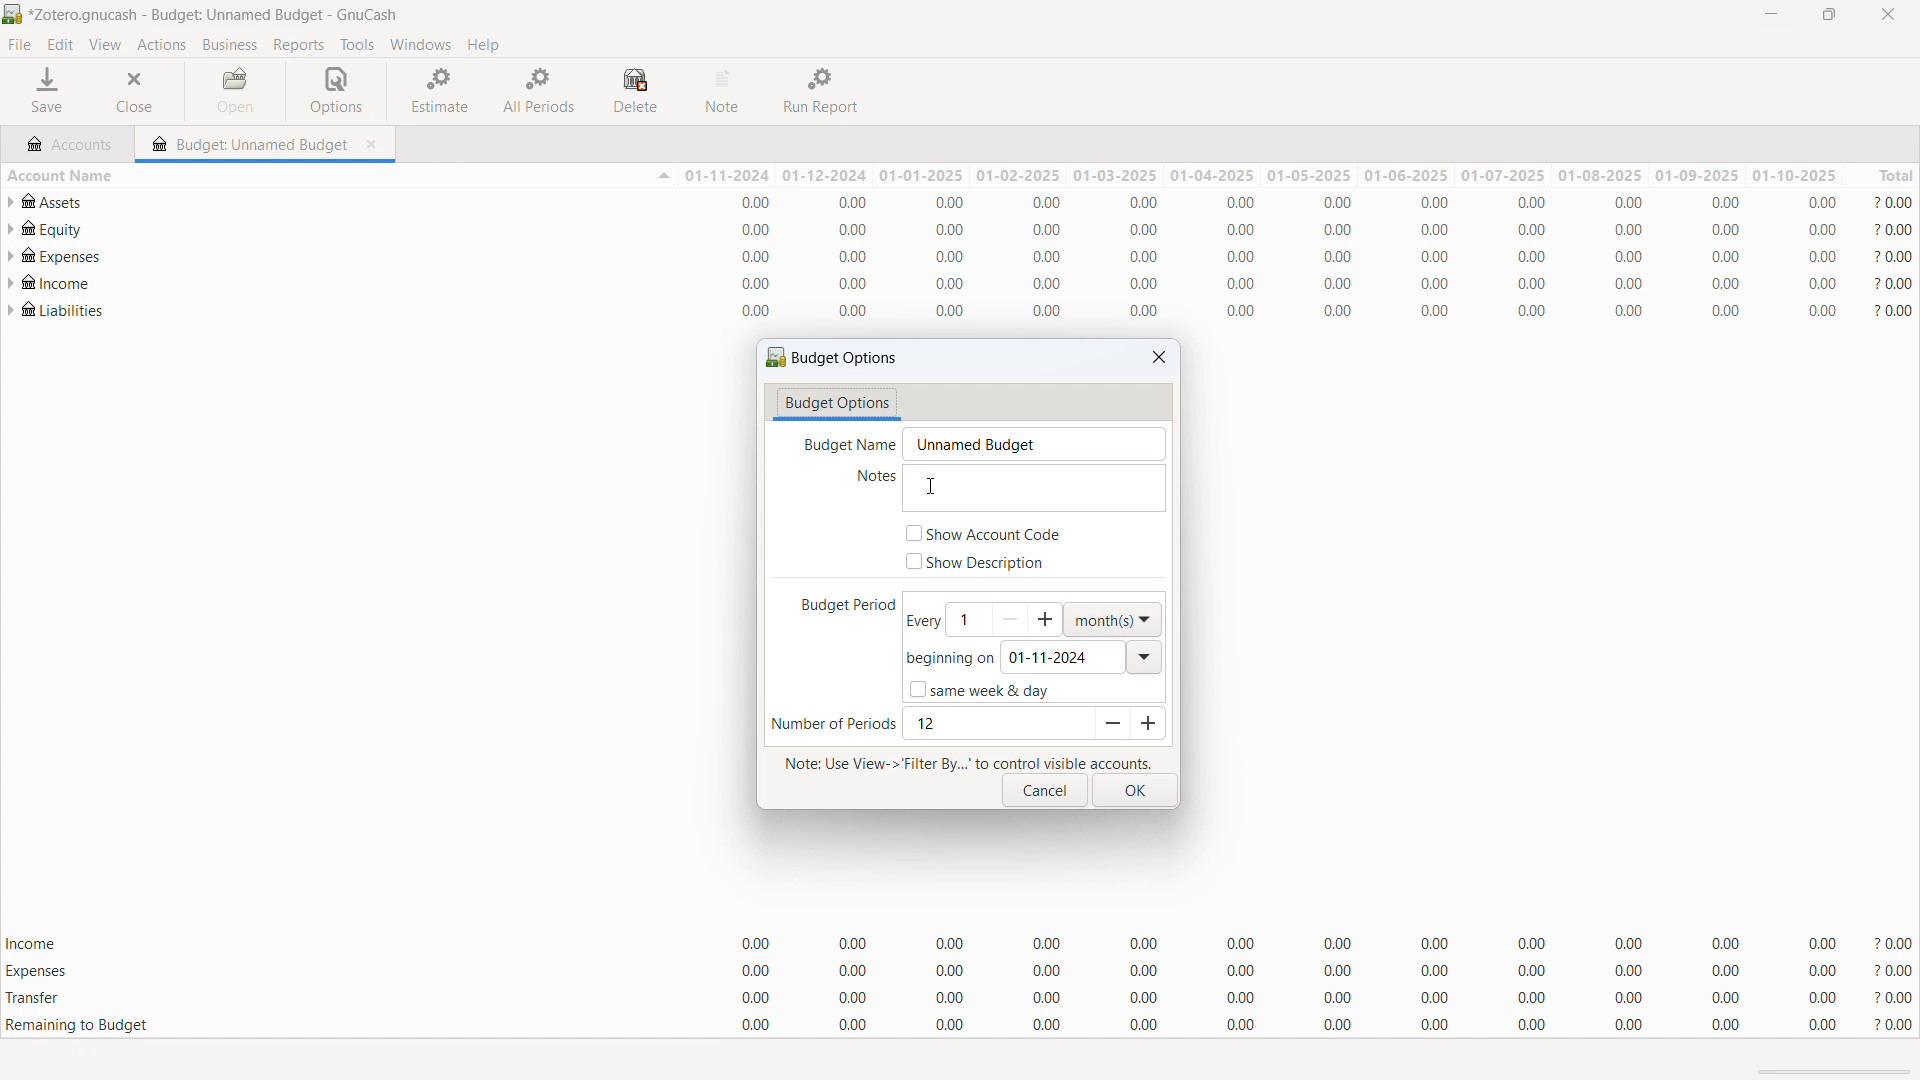  What do you see at coordinates (12, 230) in the screenshot?
I see `expand subaccounts` at bounding box center [12, 230].